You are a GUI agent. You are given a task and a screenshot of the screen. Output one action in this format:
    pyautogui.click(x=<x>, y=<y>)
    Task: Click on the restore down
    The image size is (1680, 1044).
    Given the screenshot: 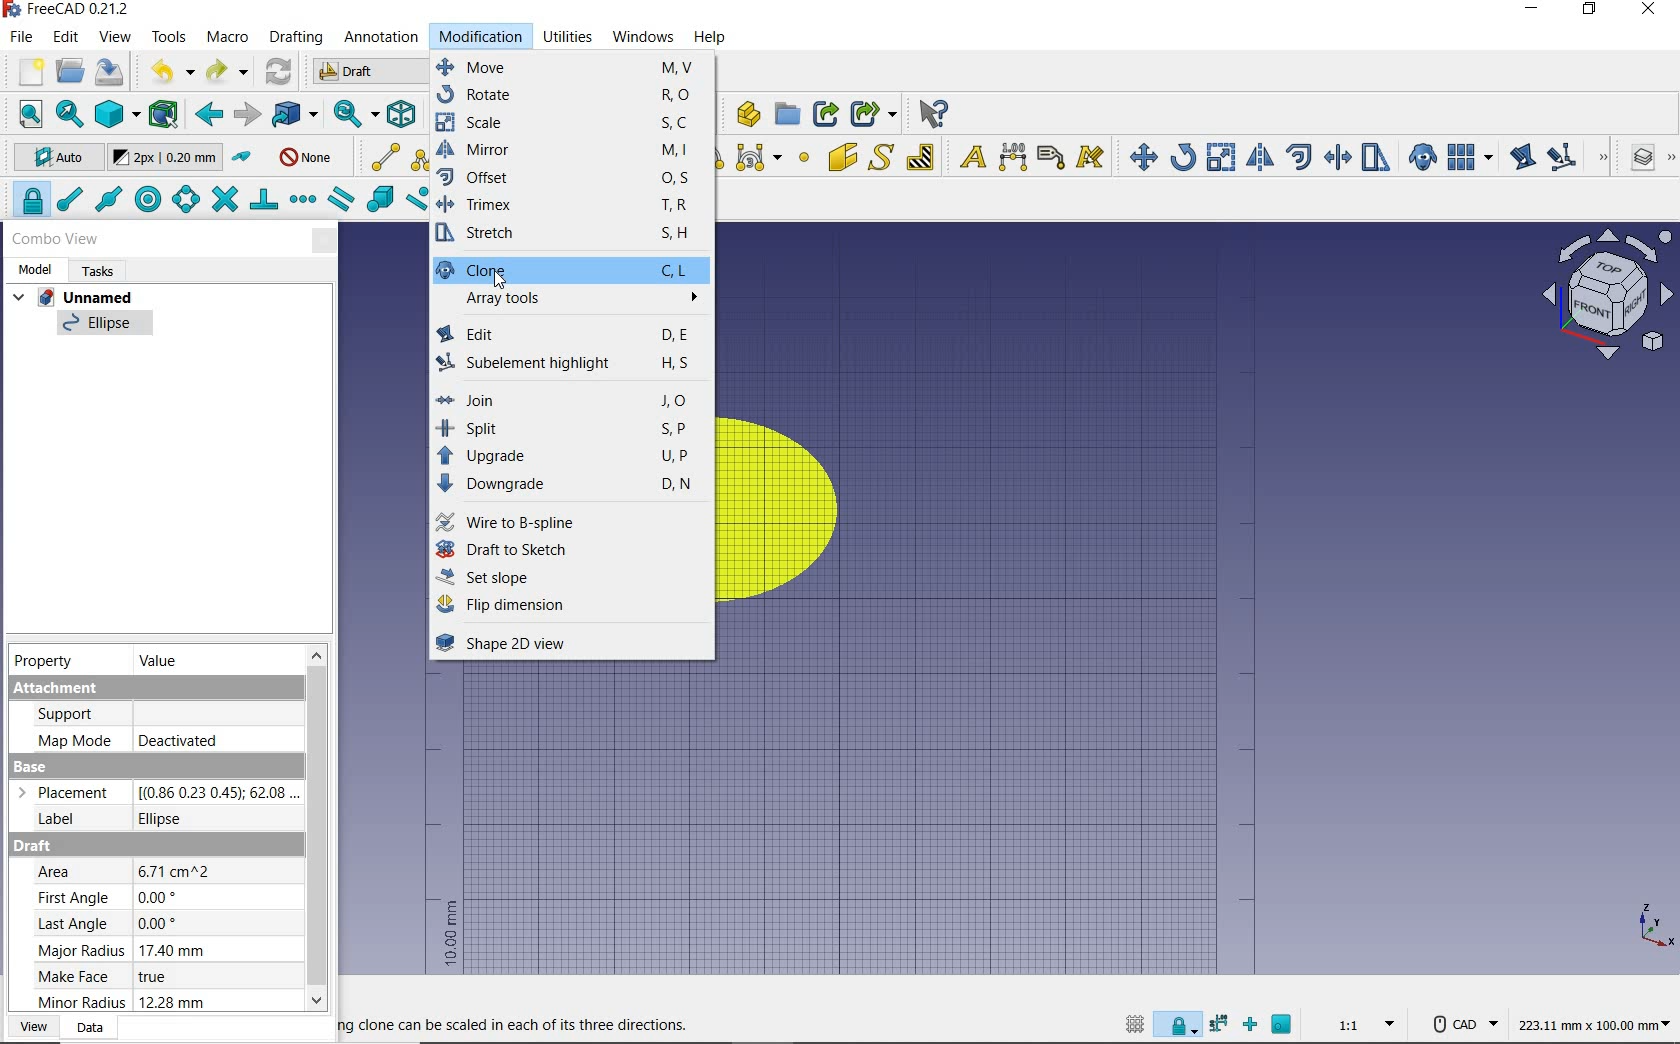 What is the action you would take?
    pyautogui.click(x=1590, y=10)
    